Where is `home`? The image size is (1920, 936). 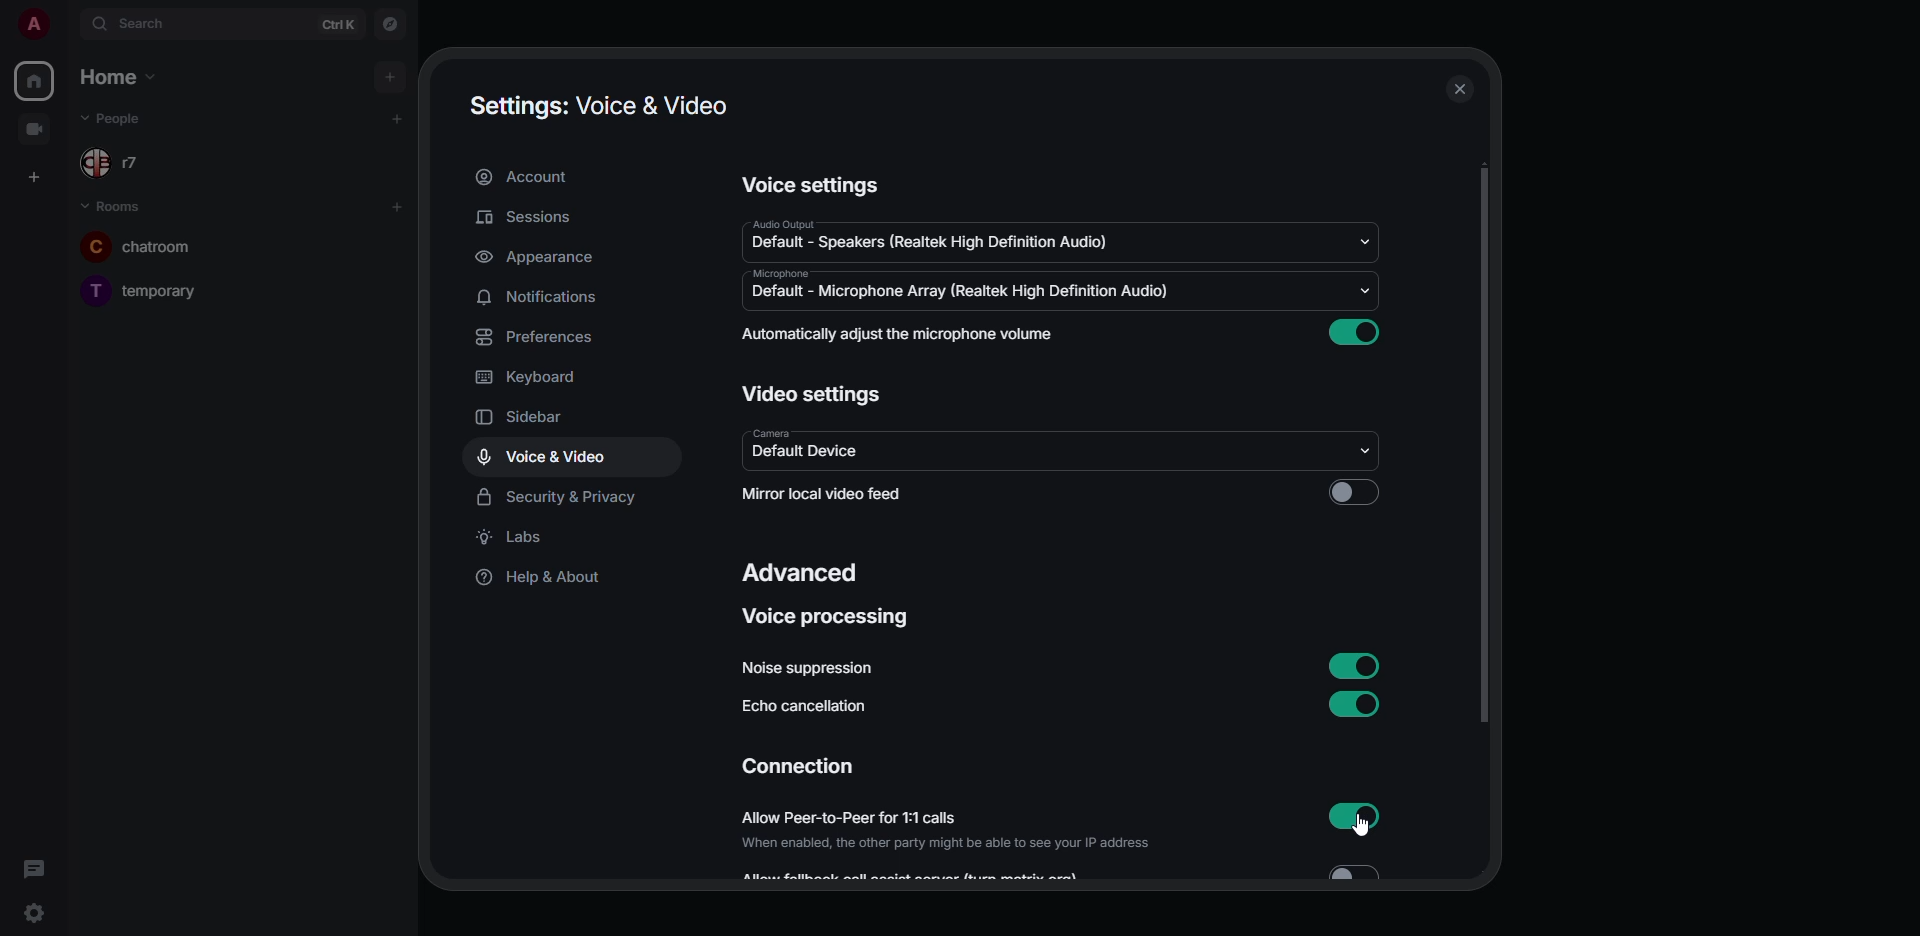 home is located at coordinates (37, 82).